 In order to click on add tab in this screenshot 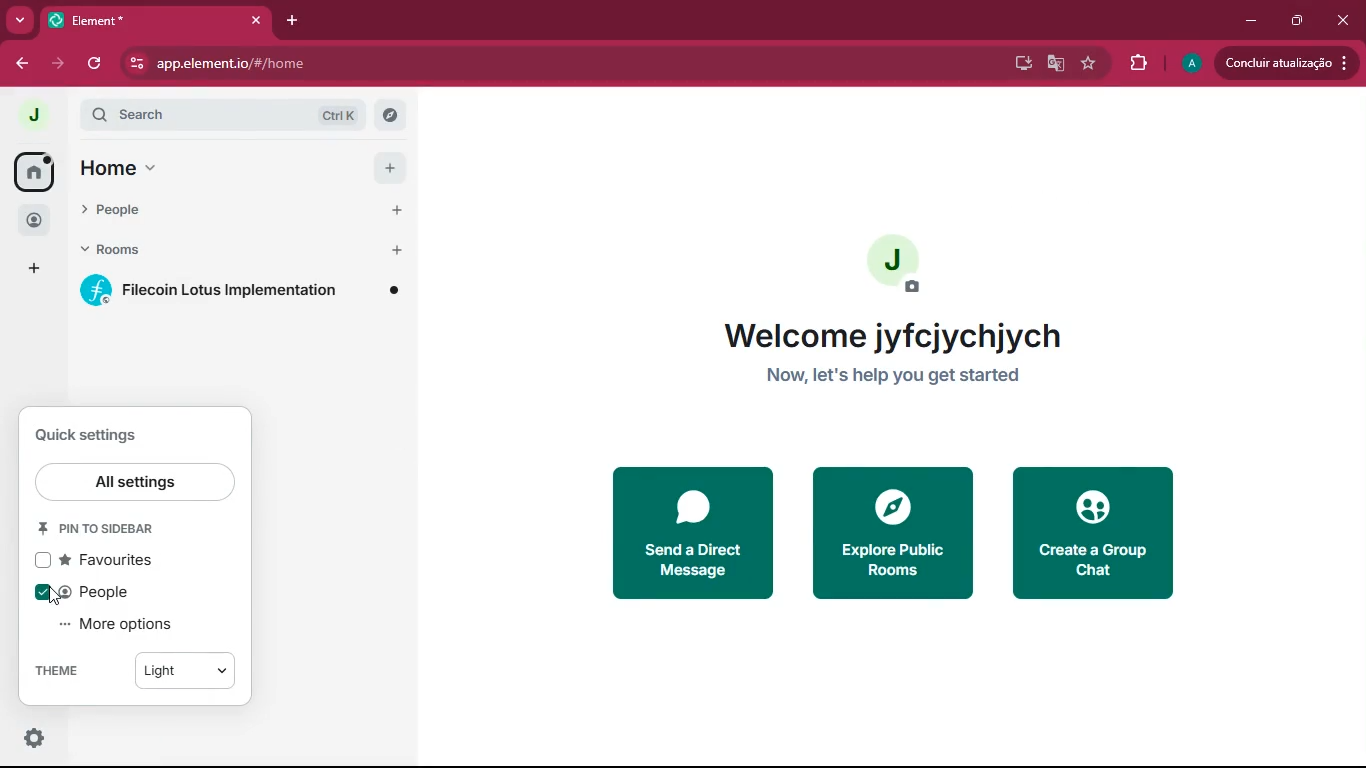, I will do `click(290, 21)`.